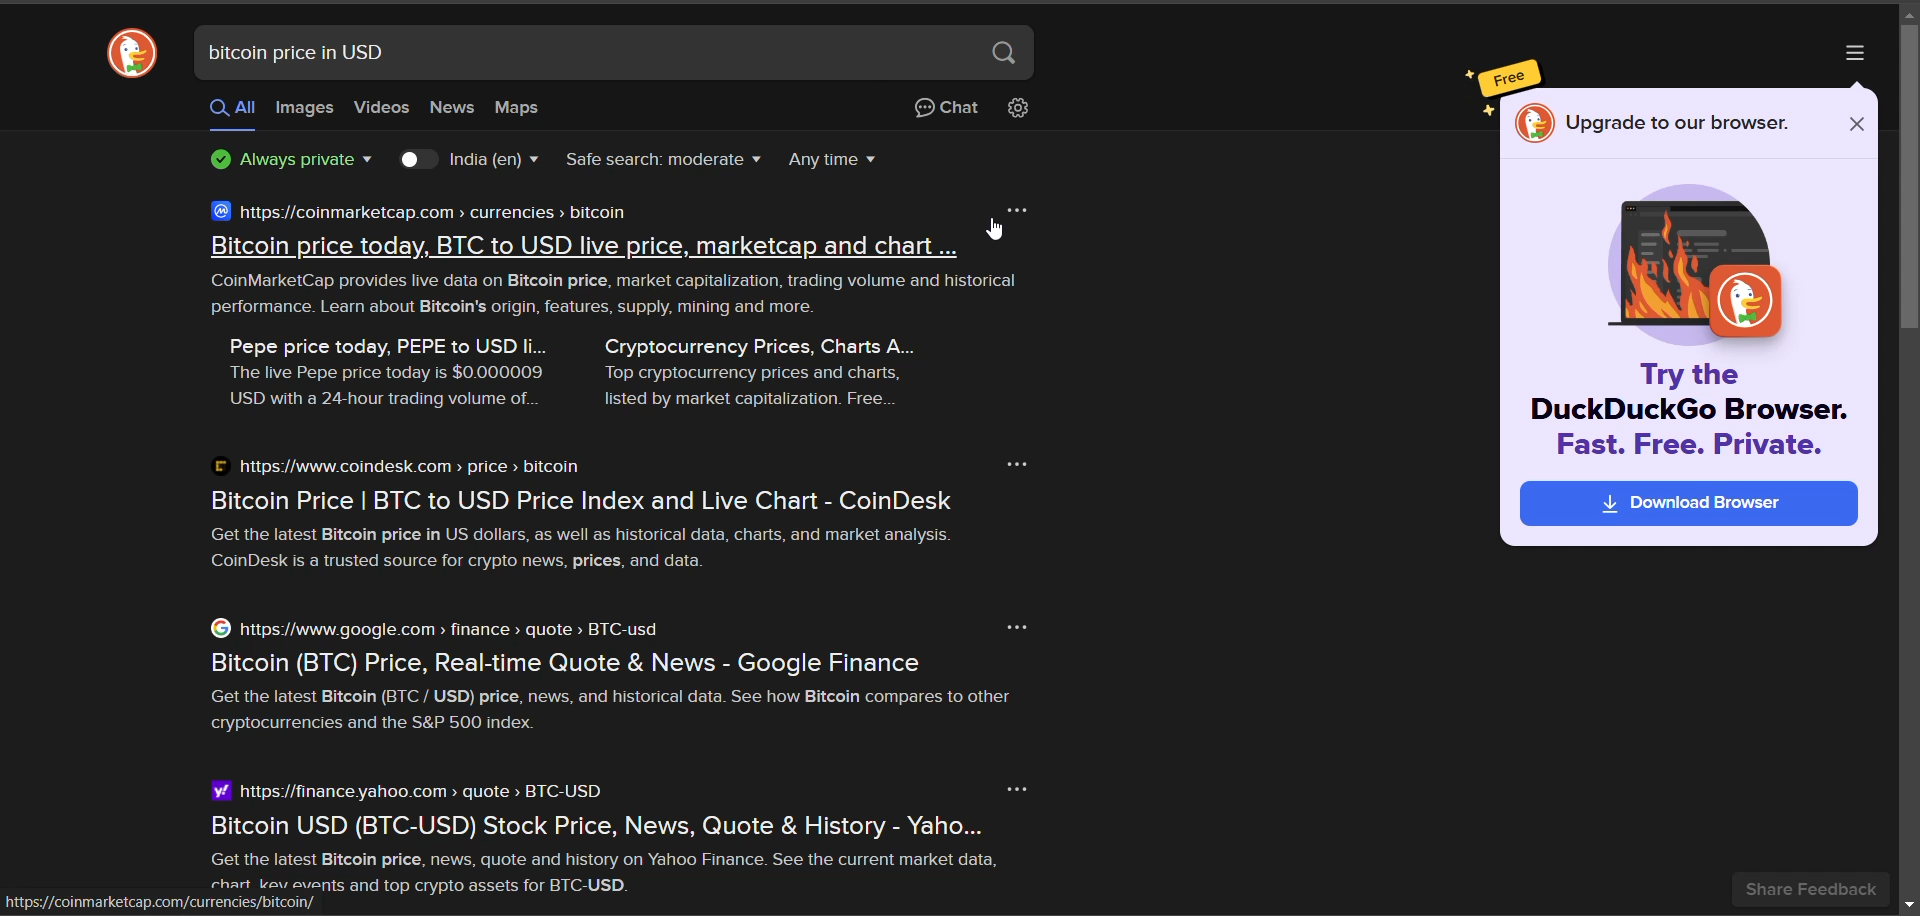  Describe the element at coordinates (1021, 206) in the screenshot. I see `more option` at that location.